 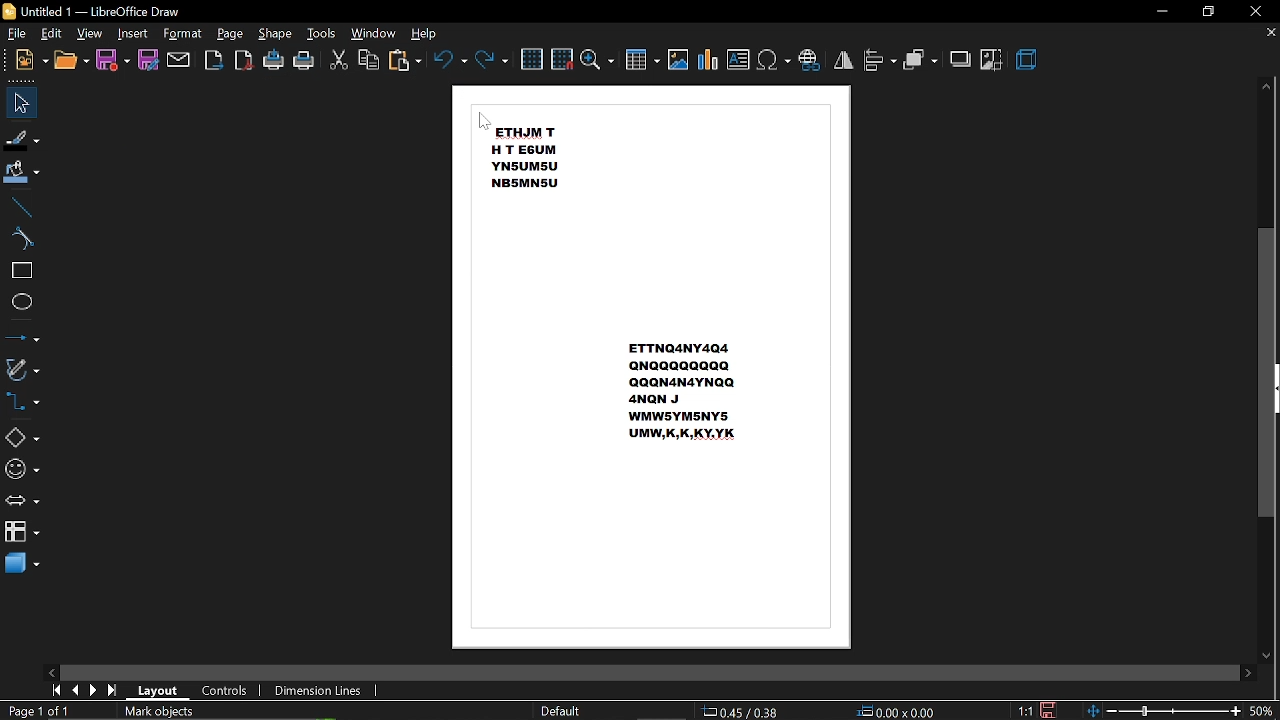 I want to click on shape, so click(x=274, y=34).